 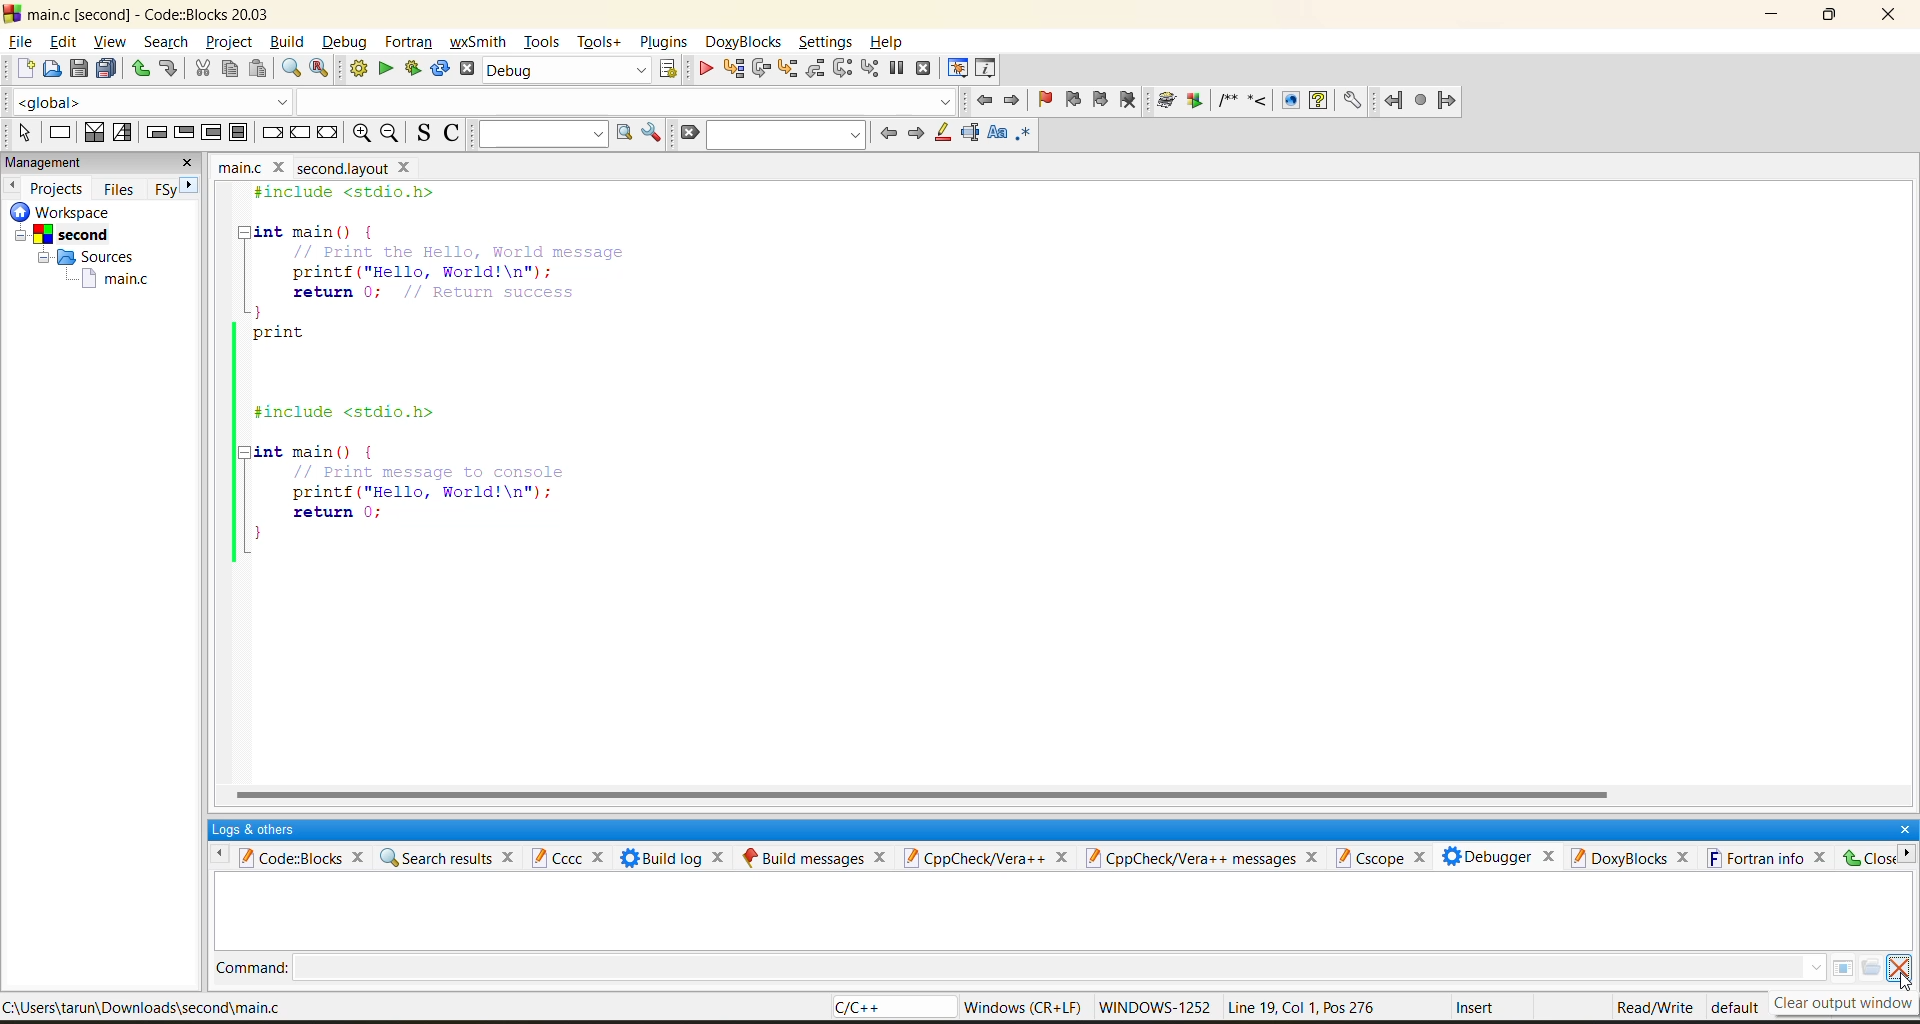 I want to click on step out, so click(x=816, y=74).